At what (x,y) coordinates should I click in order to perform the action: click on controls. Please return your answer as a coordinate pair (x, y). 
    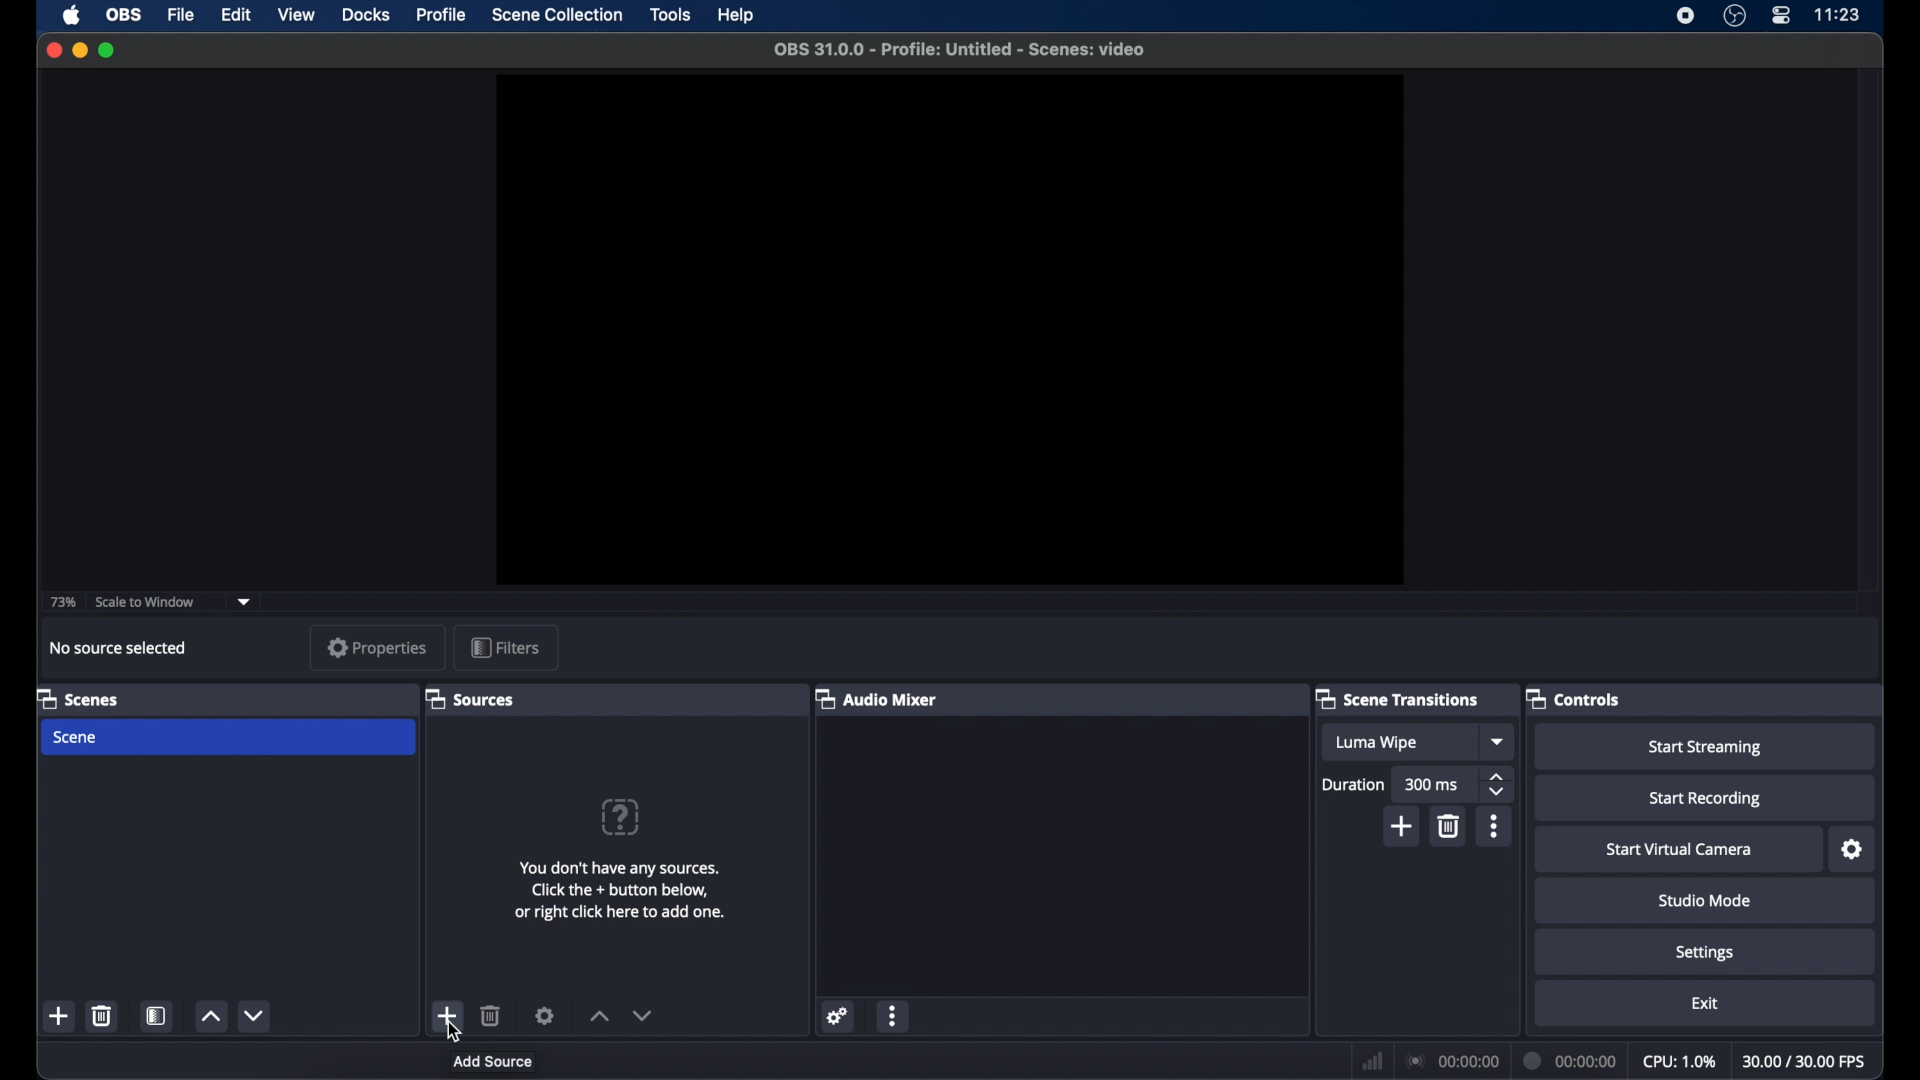
    Looking at the image, I should click on (1573, 698).